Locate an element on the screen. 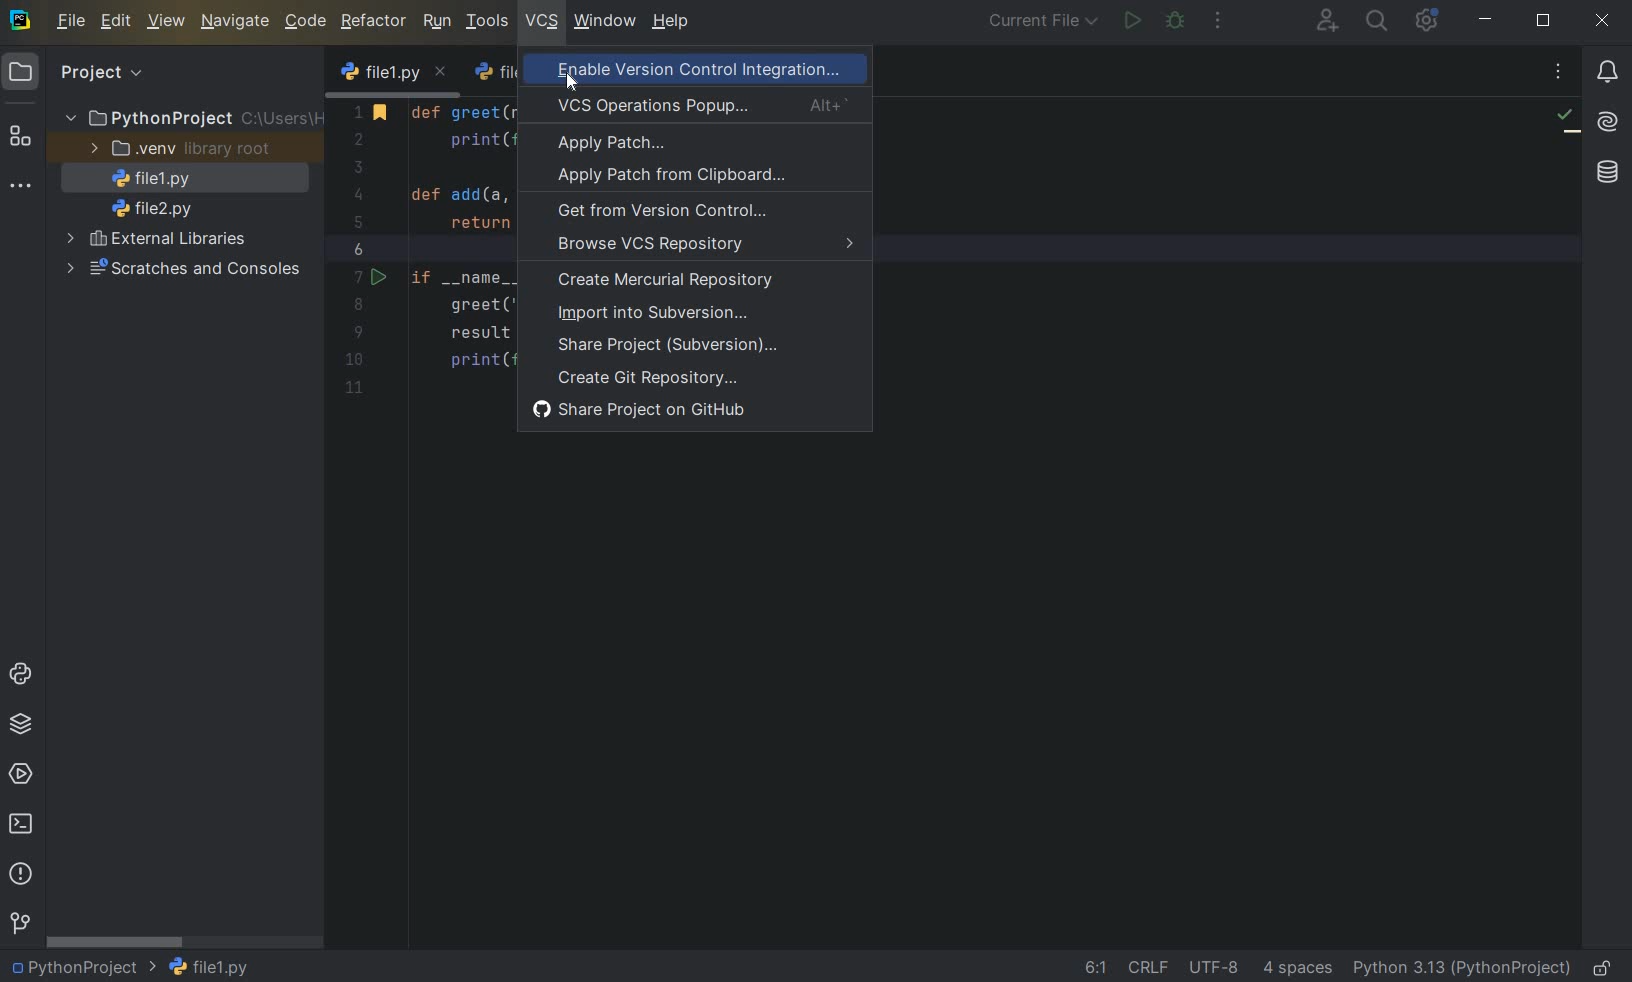  create Git Repository is located at coordinates (645, 378).